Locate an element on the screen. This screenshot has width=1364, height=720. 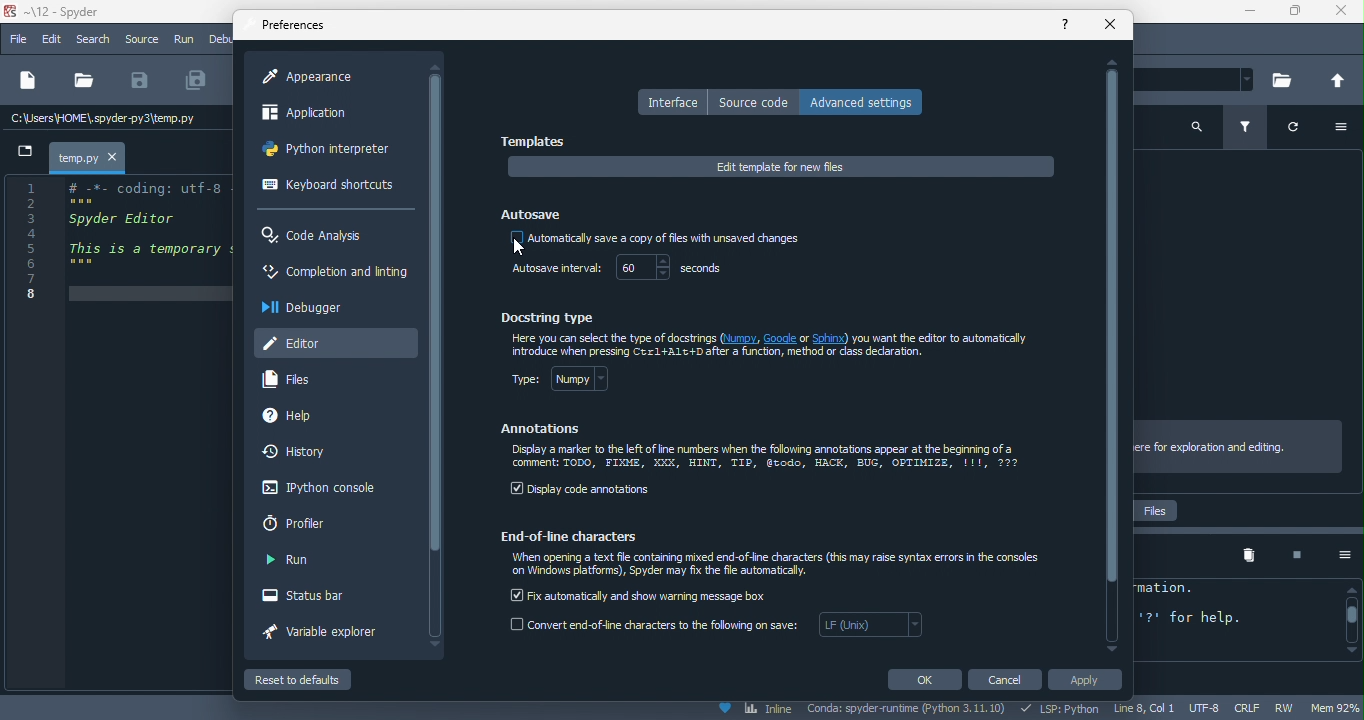
 is located at coordinates (1291, 80).